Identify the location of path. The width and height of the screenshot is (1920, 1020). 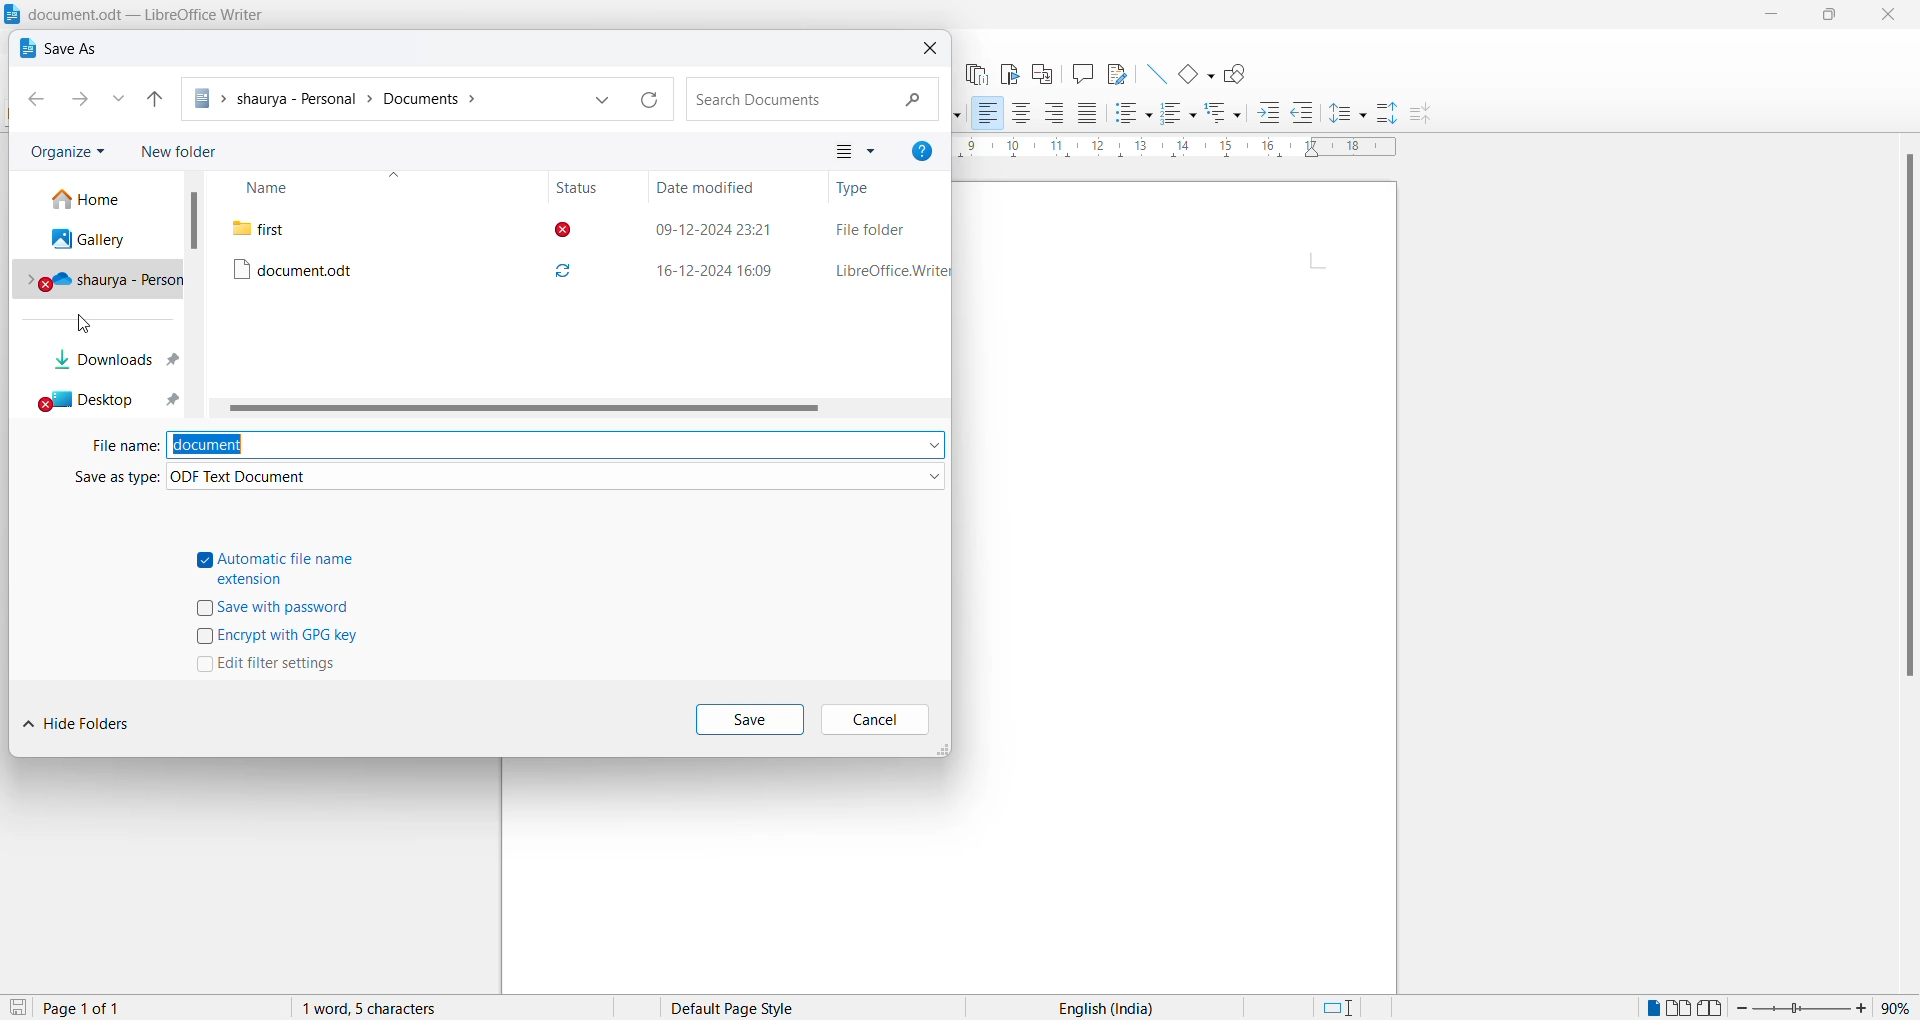
(386, 98).